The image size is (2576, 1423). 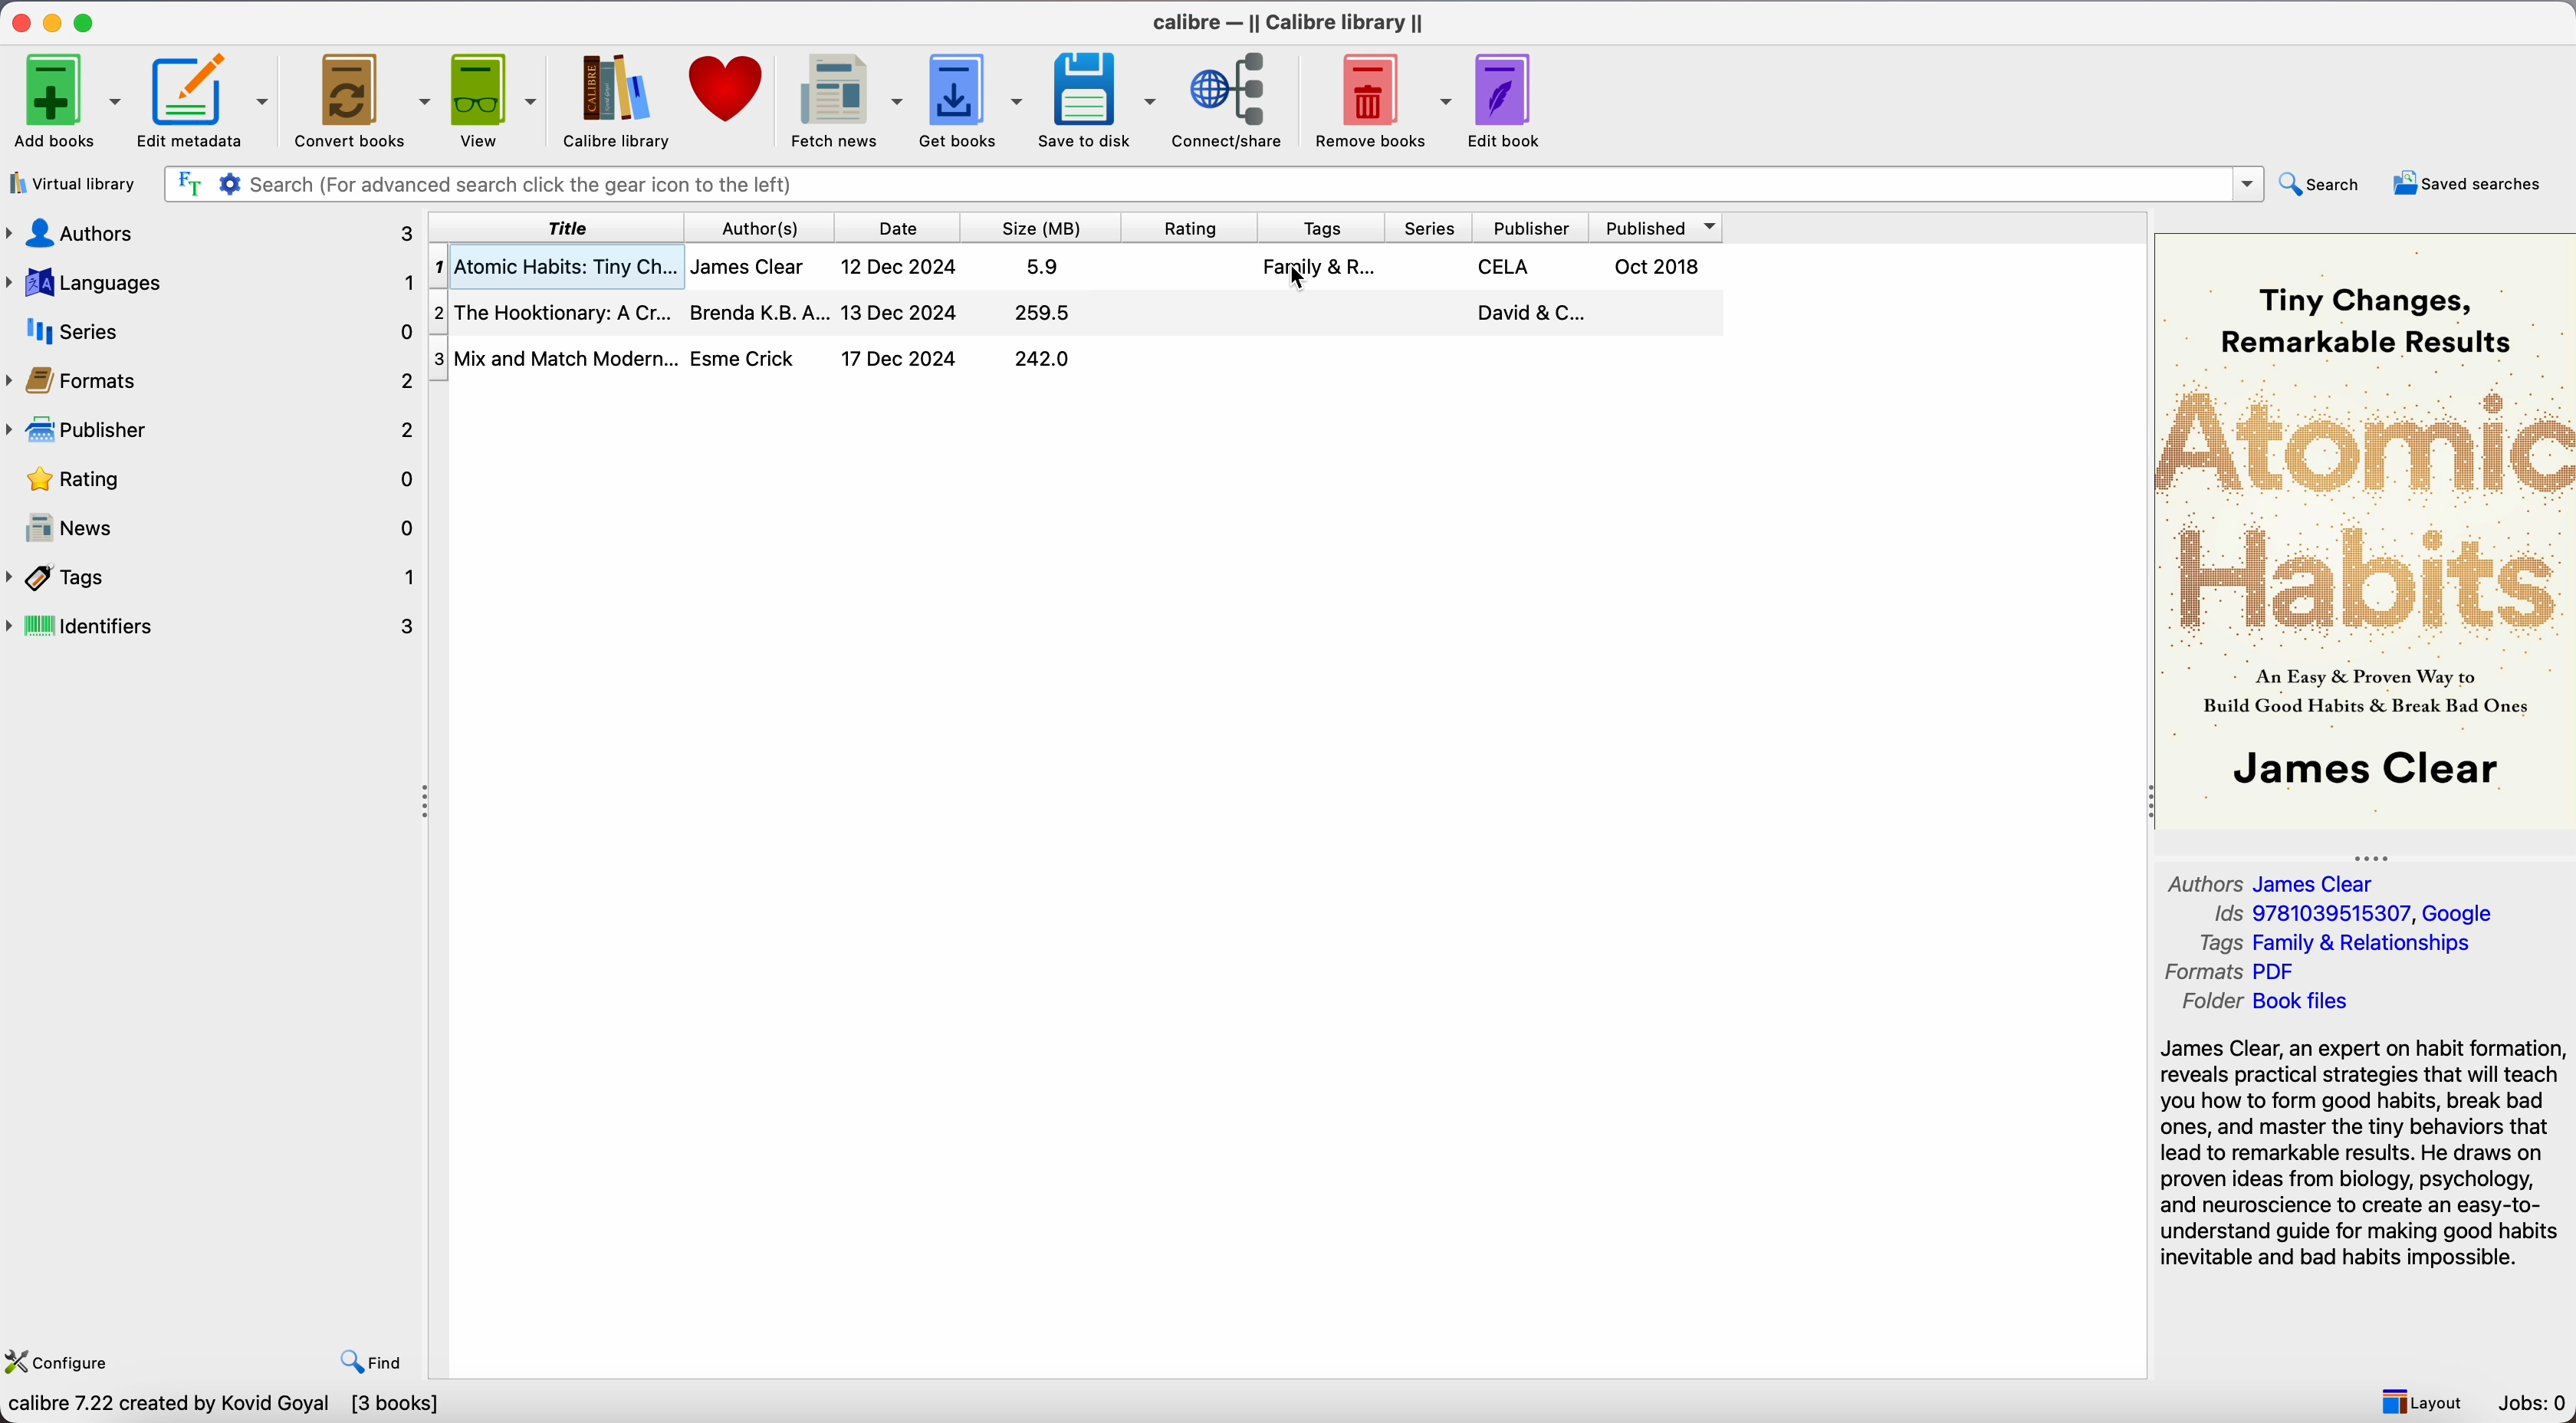 I want to click on Mix and Match Modern..., so click(x=554, y=352).